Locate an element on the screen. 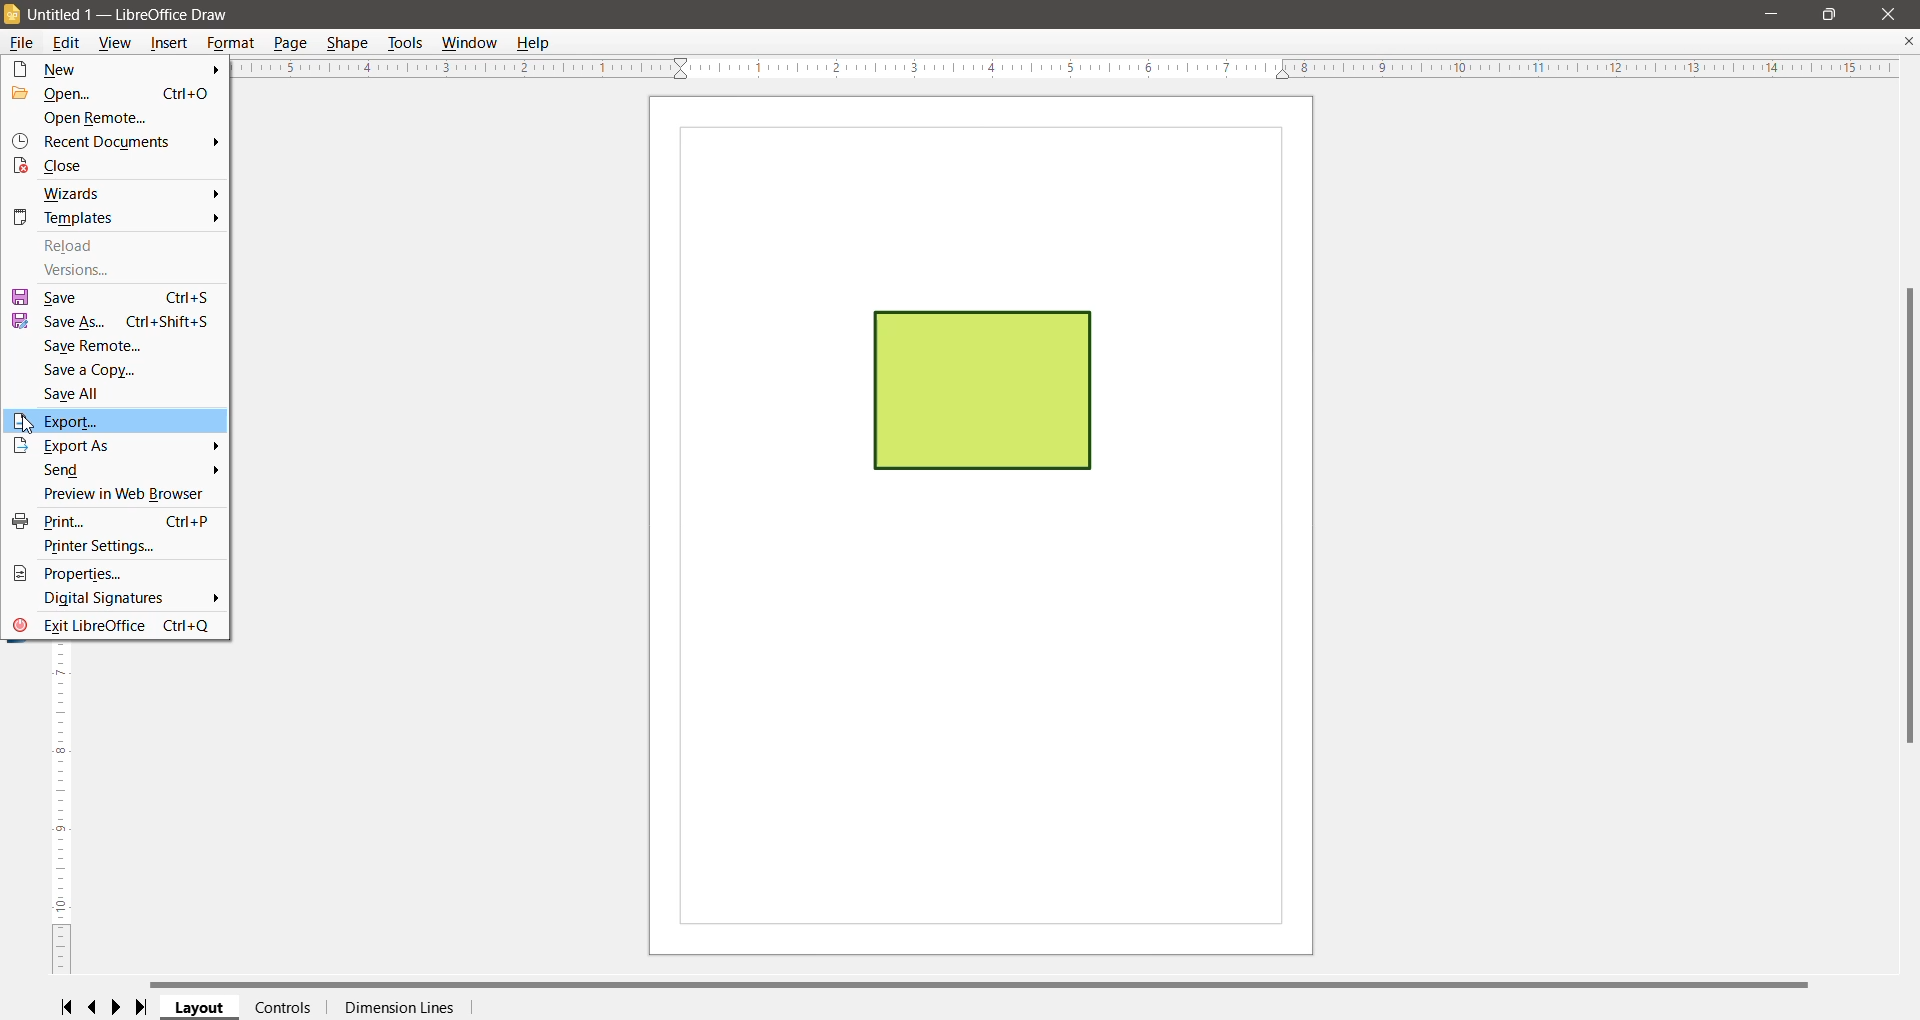 This screenshot has height=1020, width=1920. Scroll to next page is located at coordinates (121, 1007).